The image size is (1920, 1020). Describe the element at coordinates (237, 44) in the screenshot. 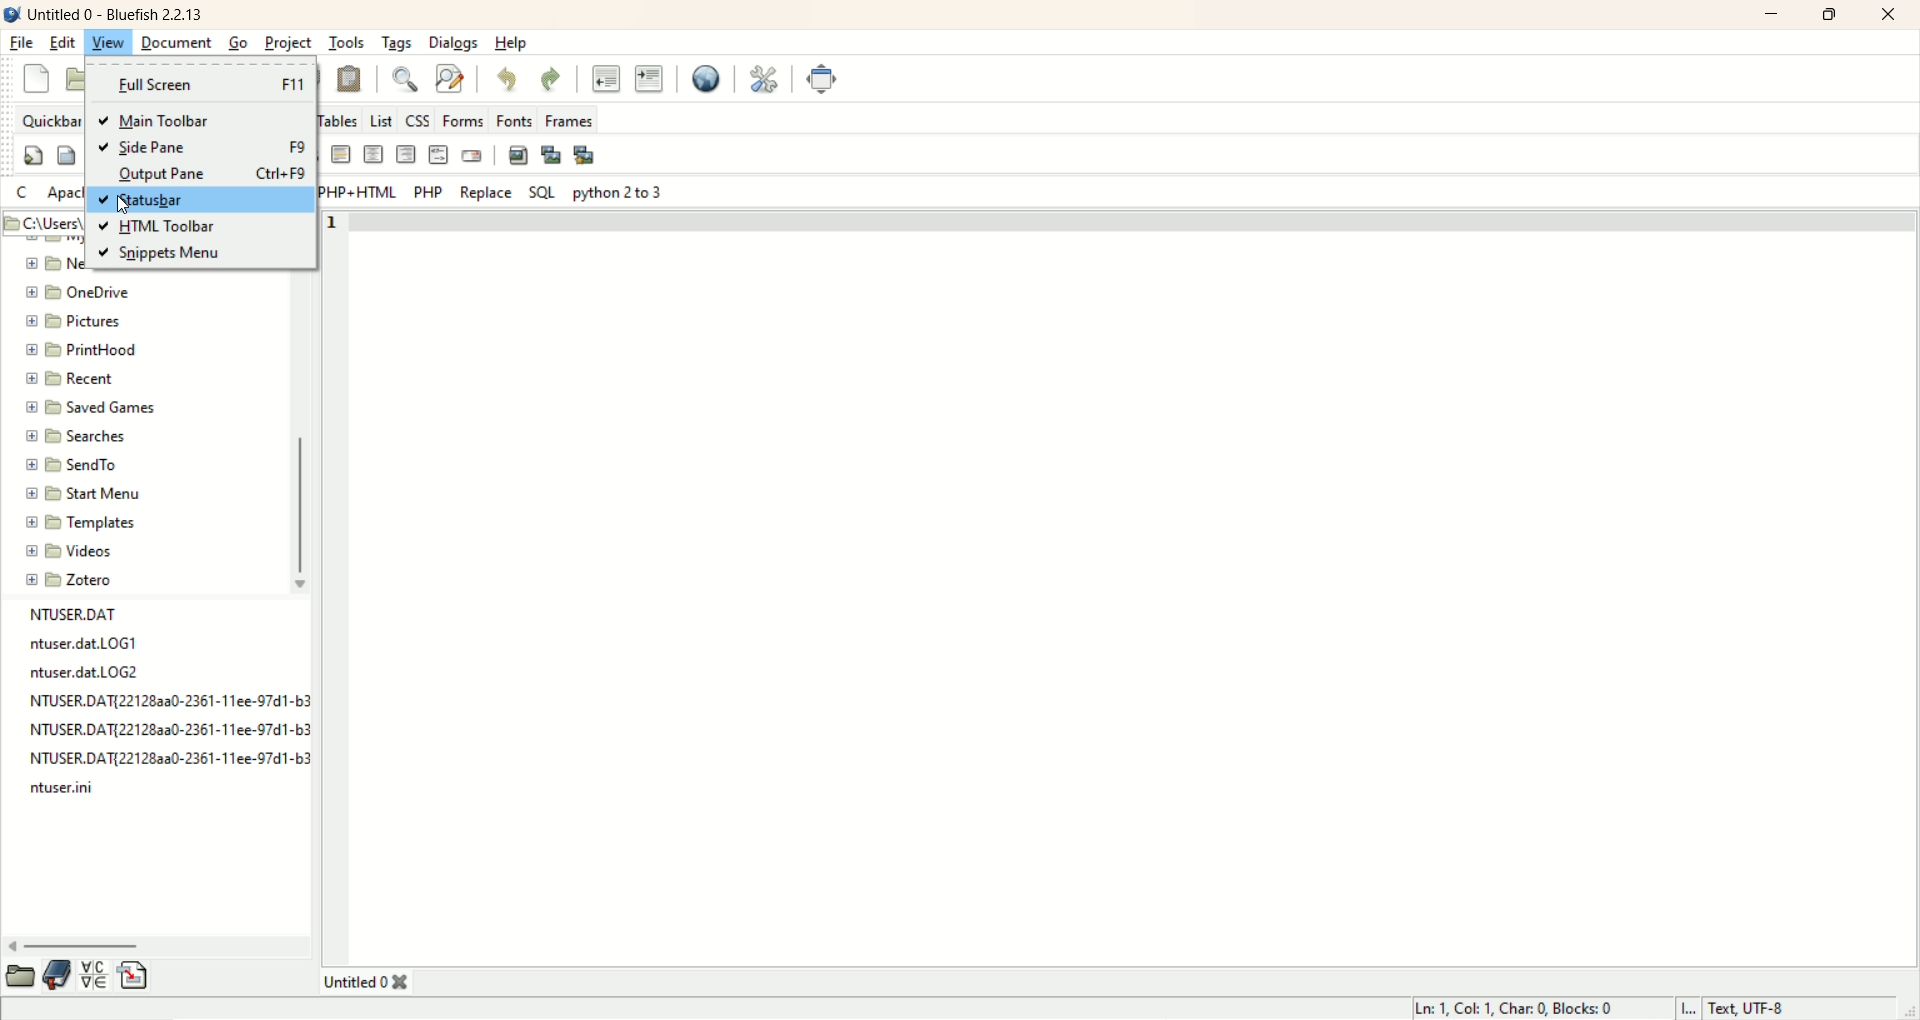

I see `go` at that location.